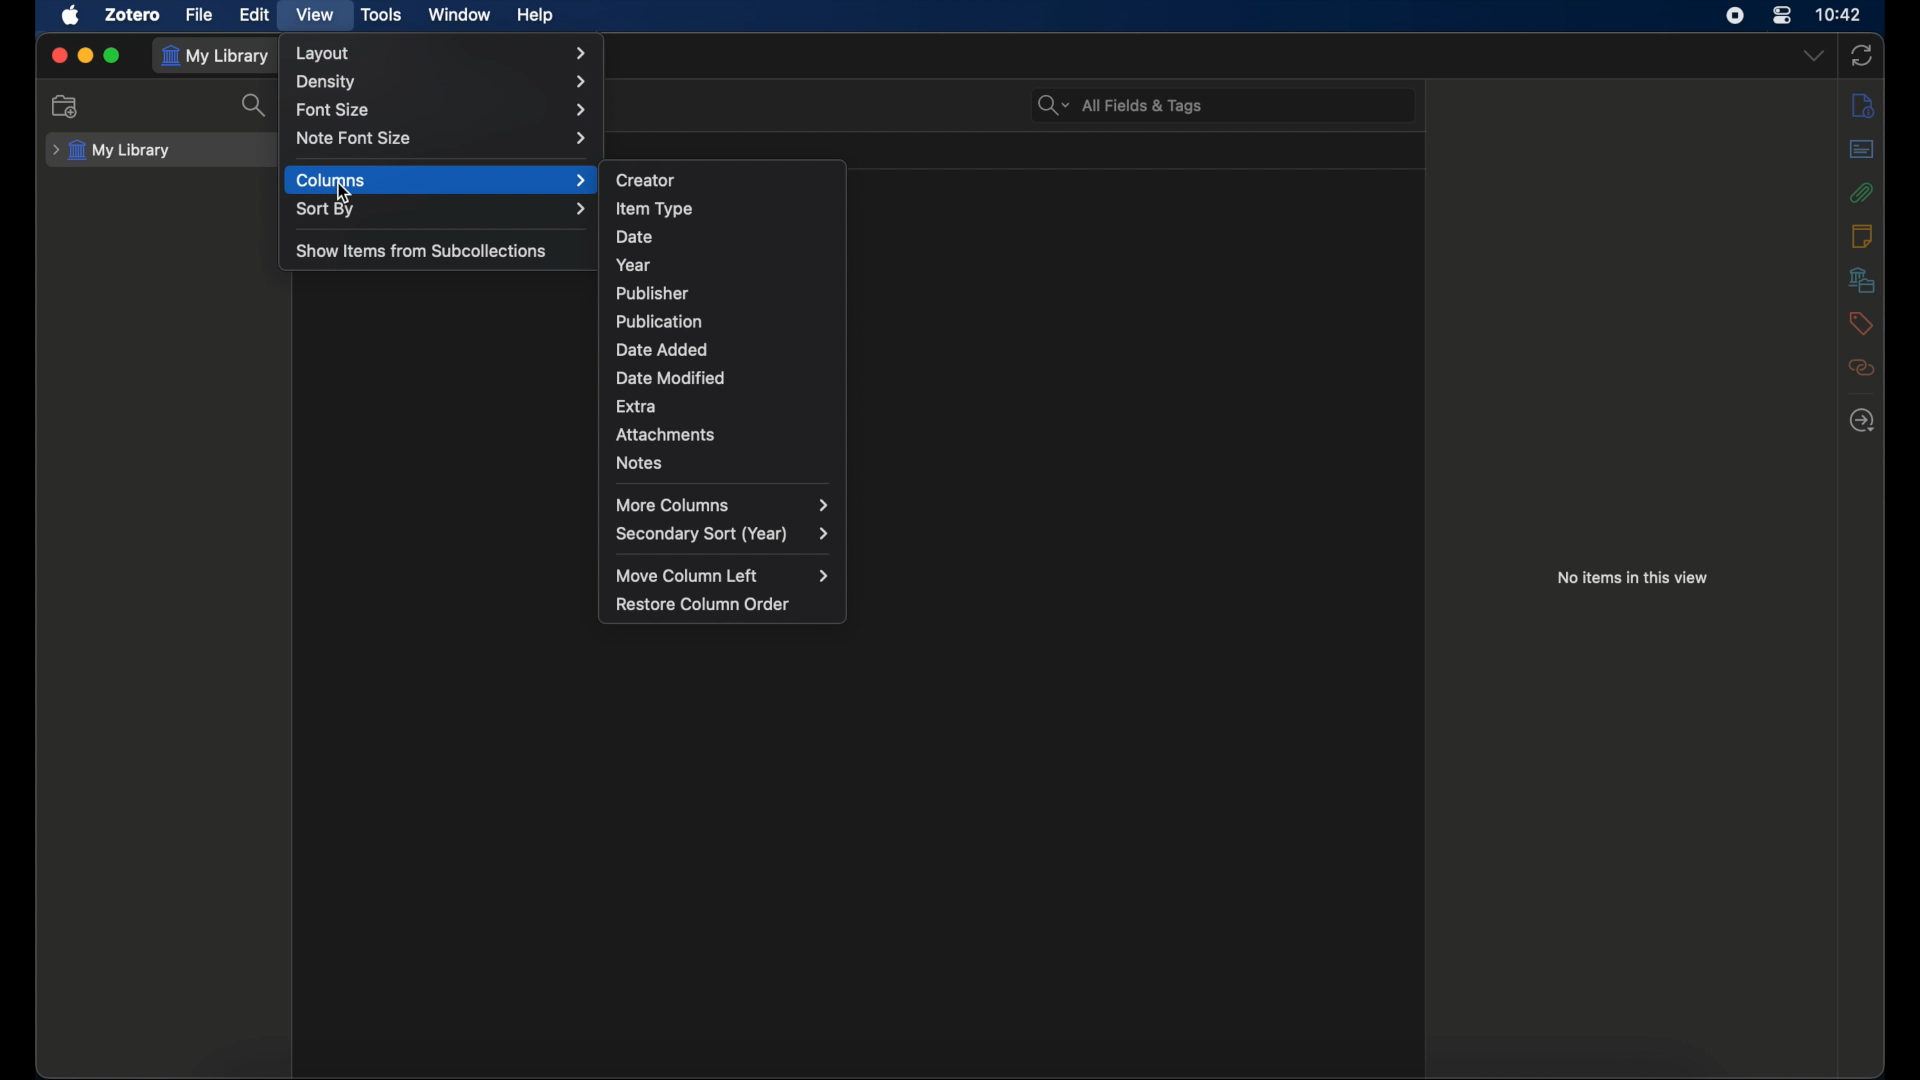  I want to click on date modified, so click(672, 377).